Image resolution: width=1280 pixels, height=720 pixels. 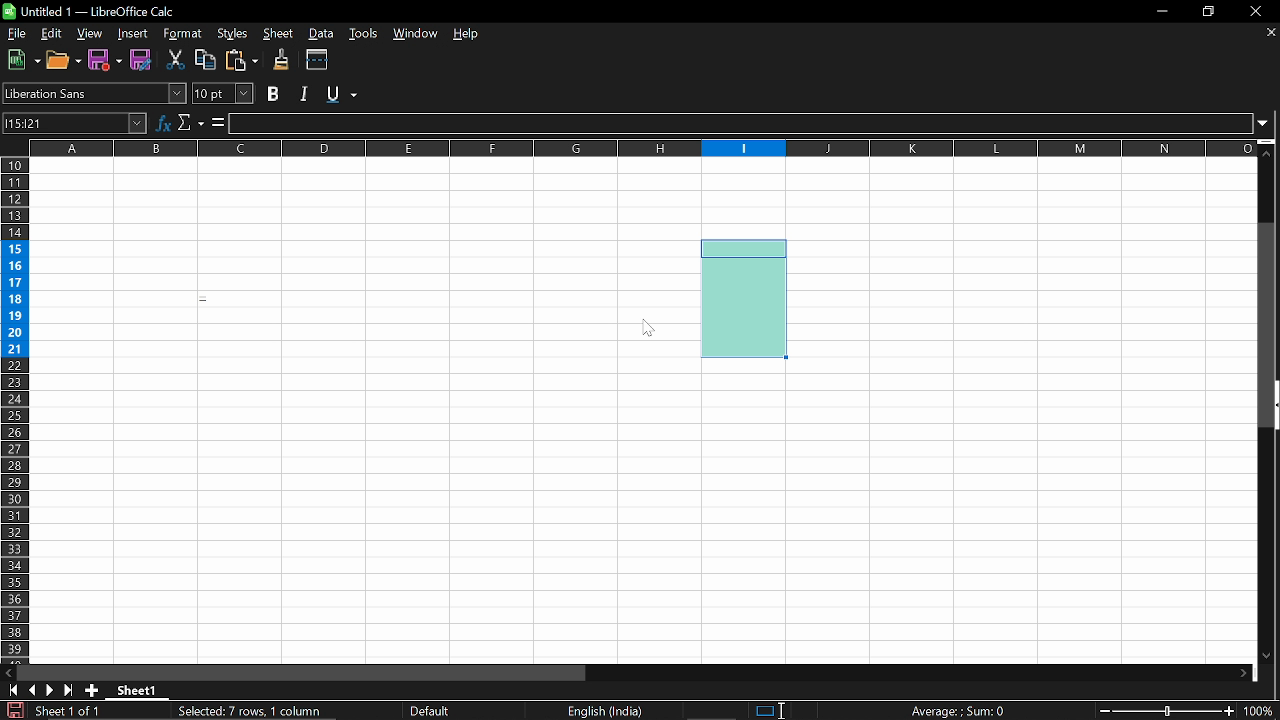 I want to click on Edit, so click(x=50, y=33).